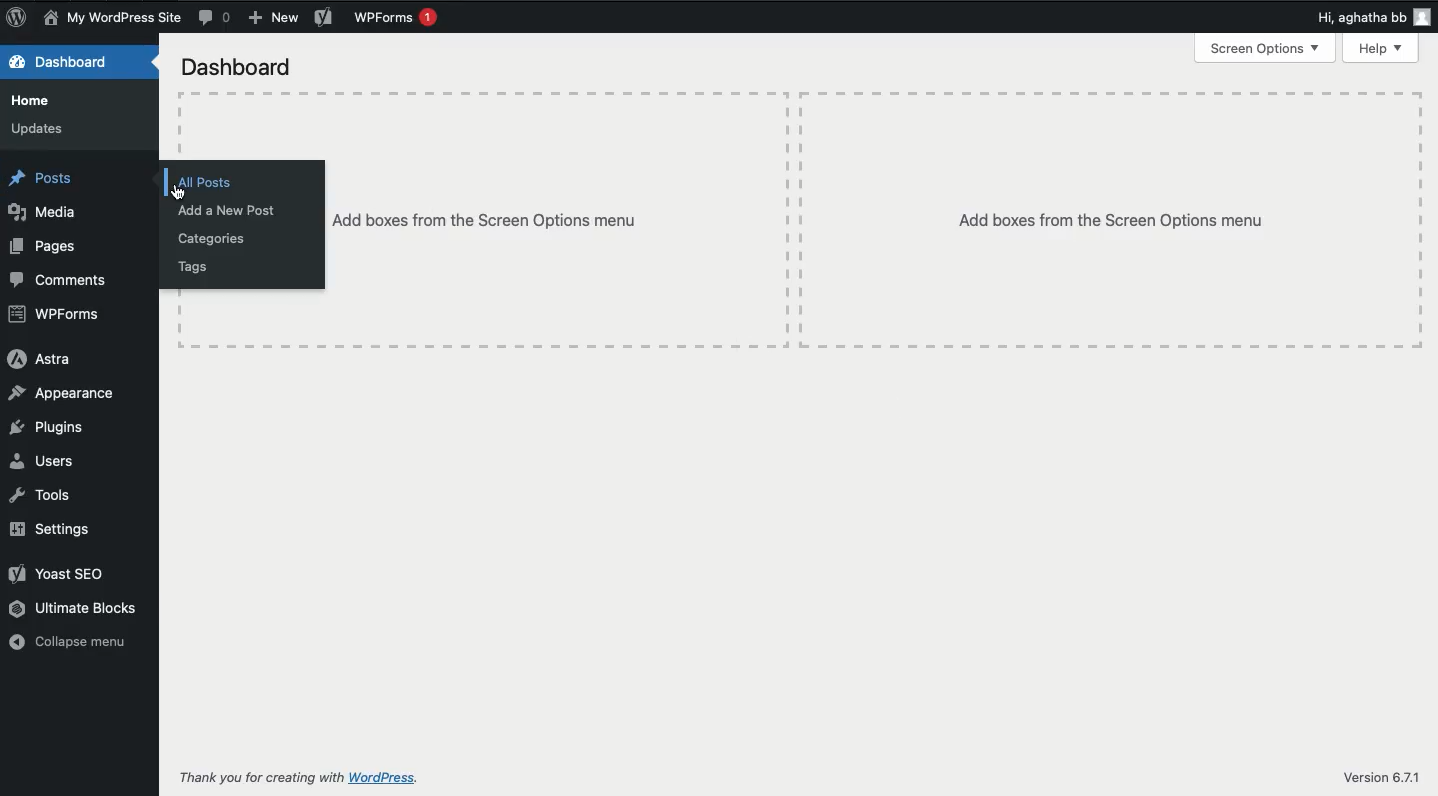  What do you see at coordinates (271, 17) in the screenshot?
I see `New` at bounding box center [271, 17].